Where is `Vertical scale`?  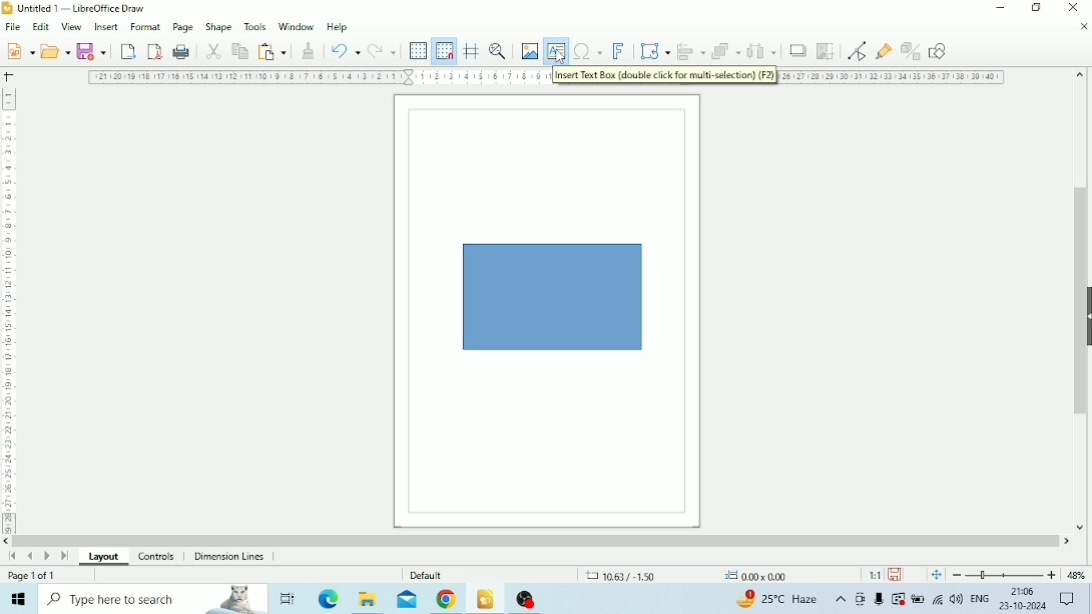
Vertical scale is located at coordinates (8, 307).